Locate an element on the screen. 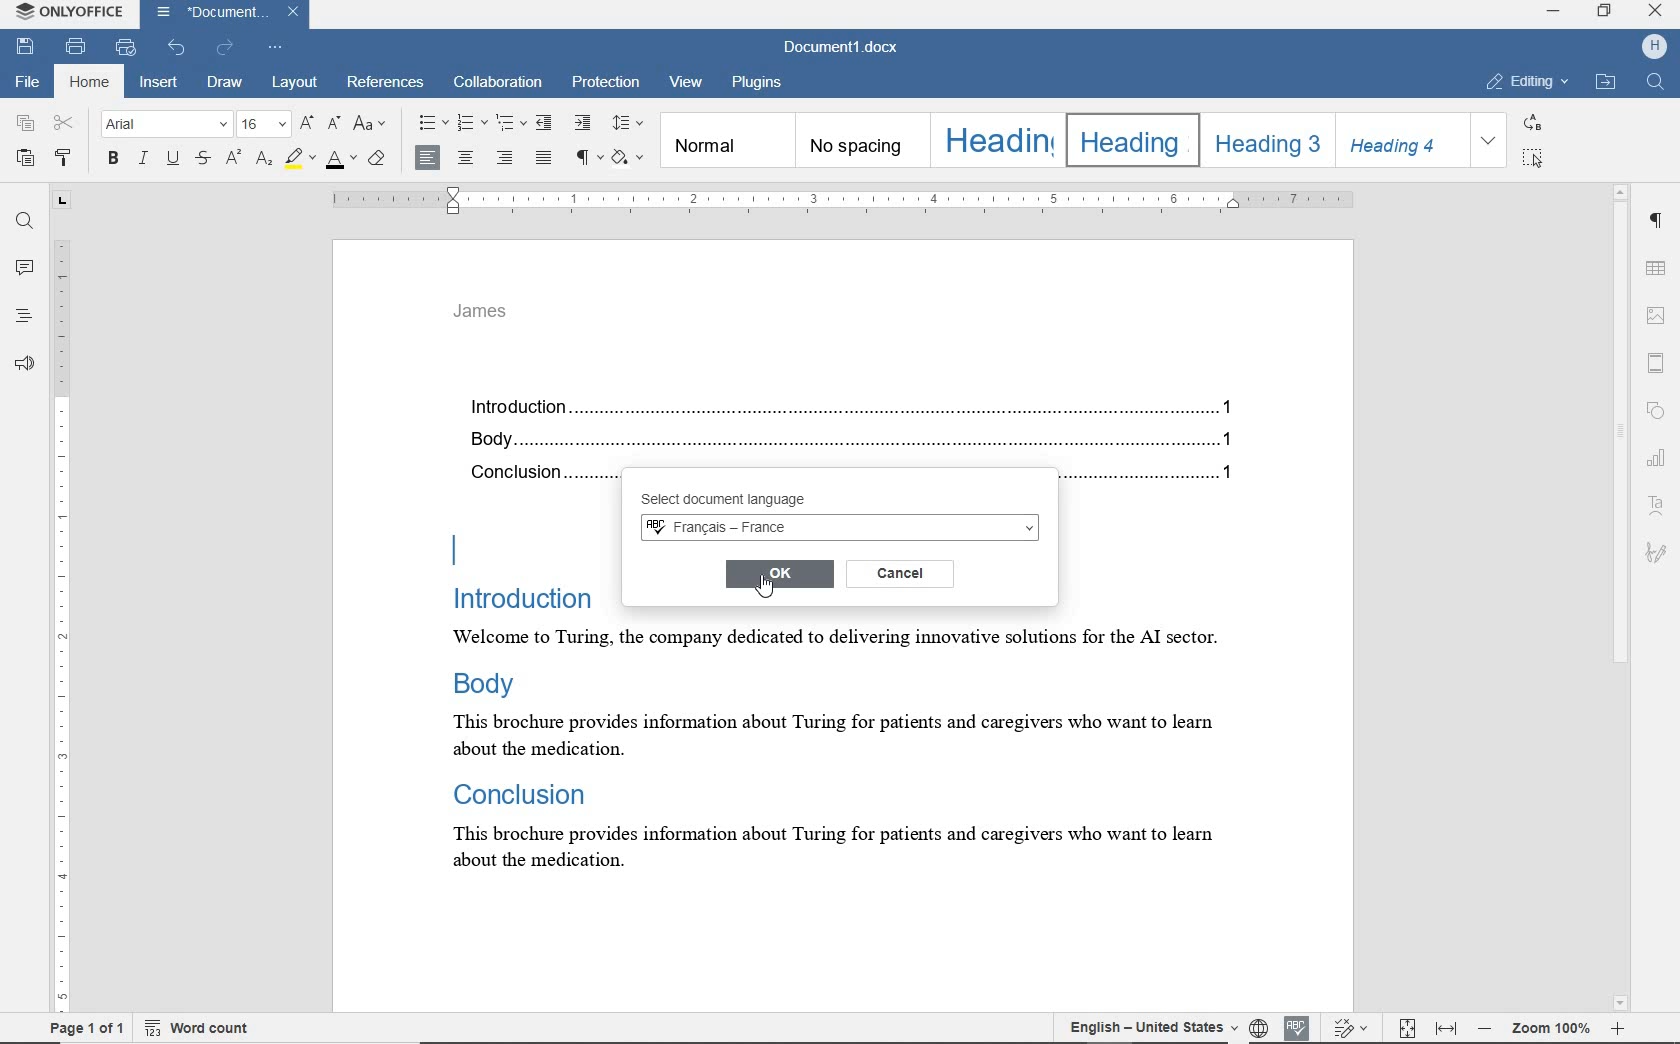  home is located at coordinates (88, 83).